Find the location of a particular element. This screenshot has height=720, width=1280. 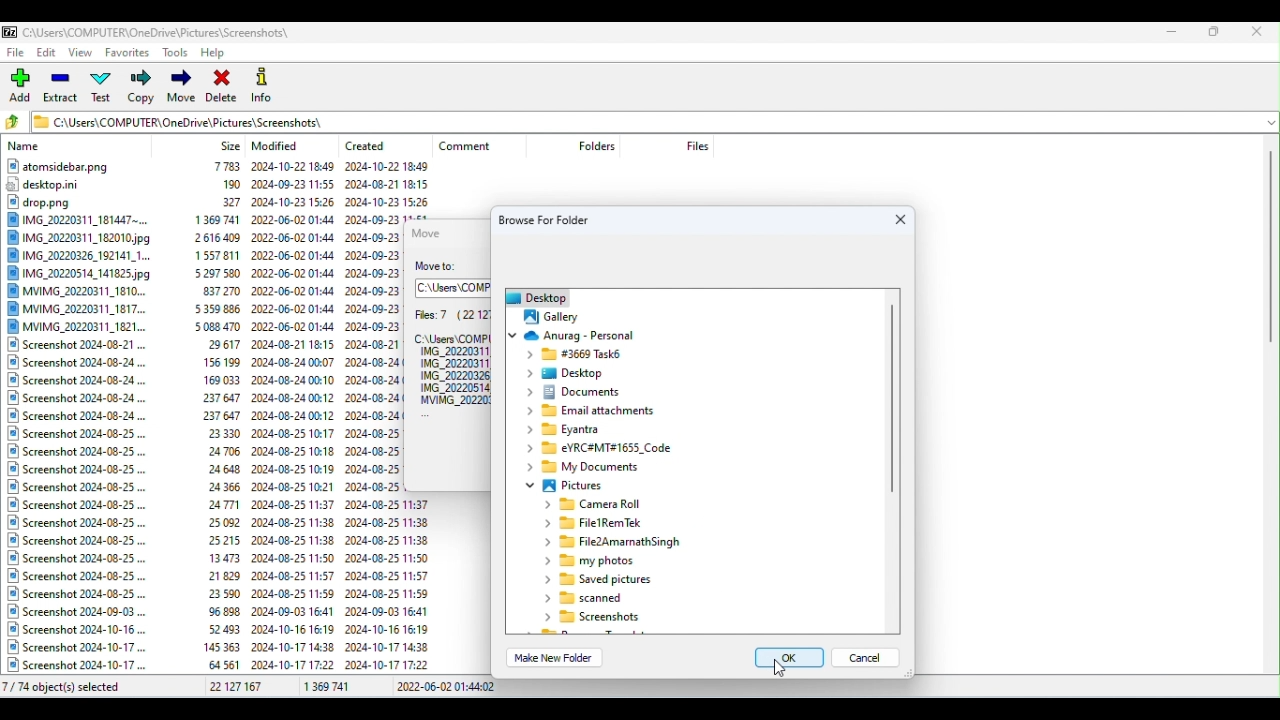

Close is located at coordinates (899, 220).